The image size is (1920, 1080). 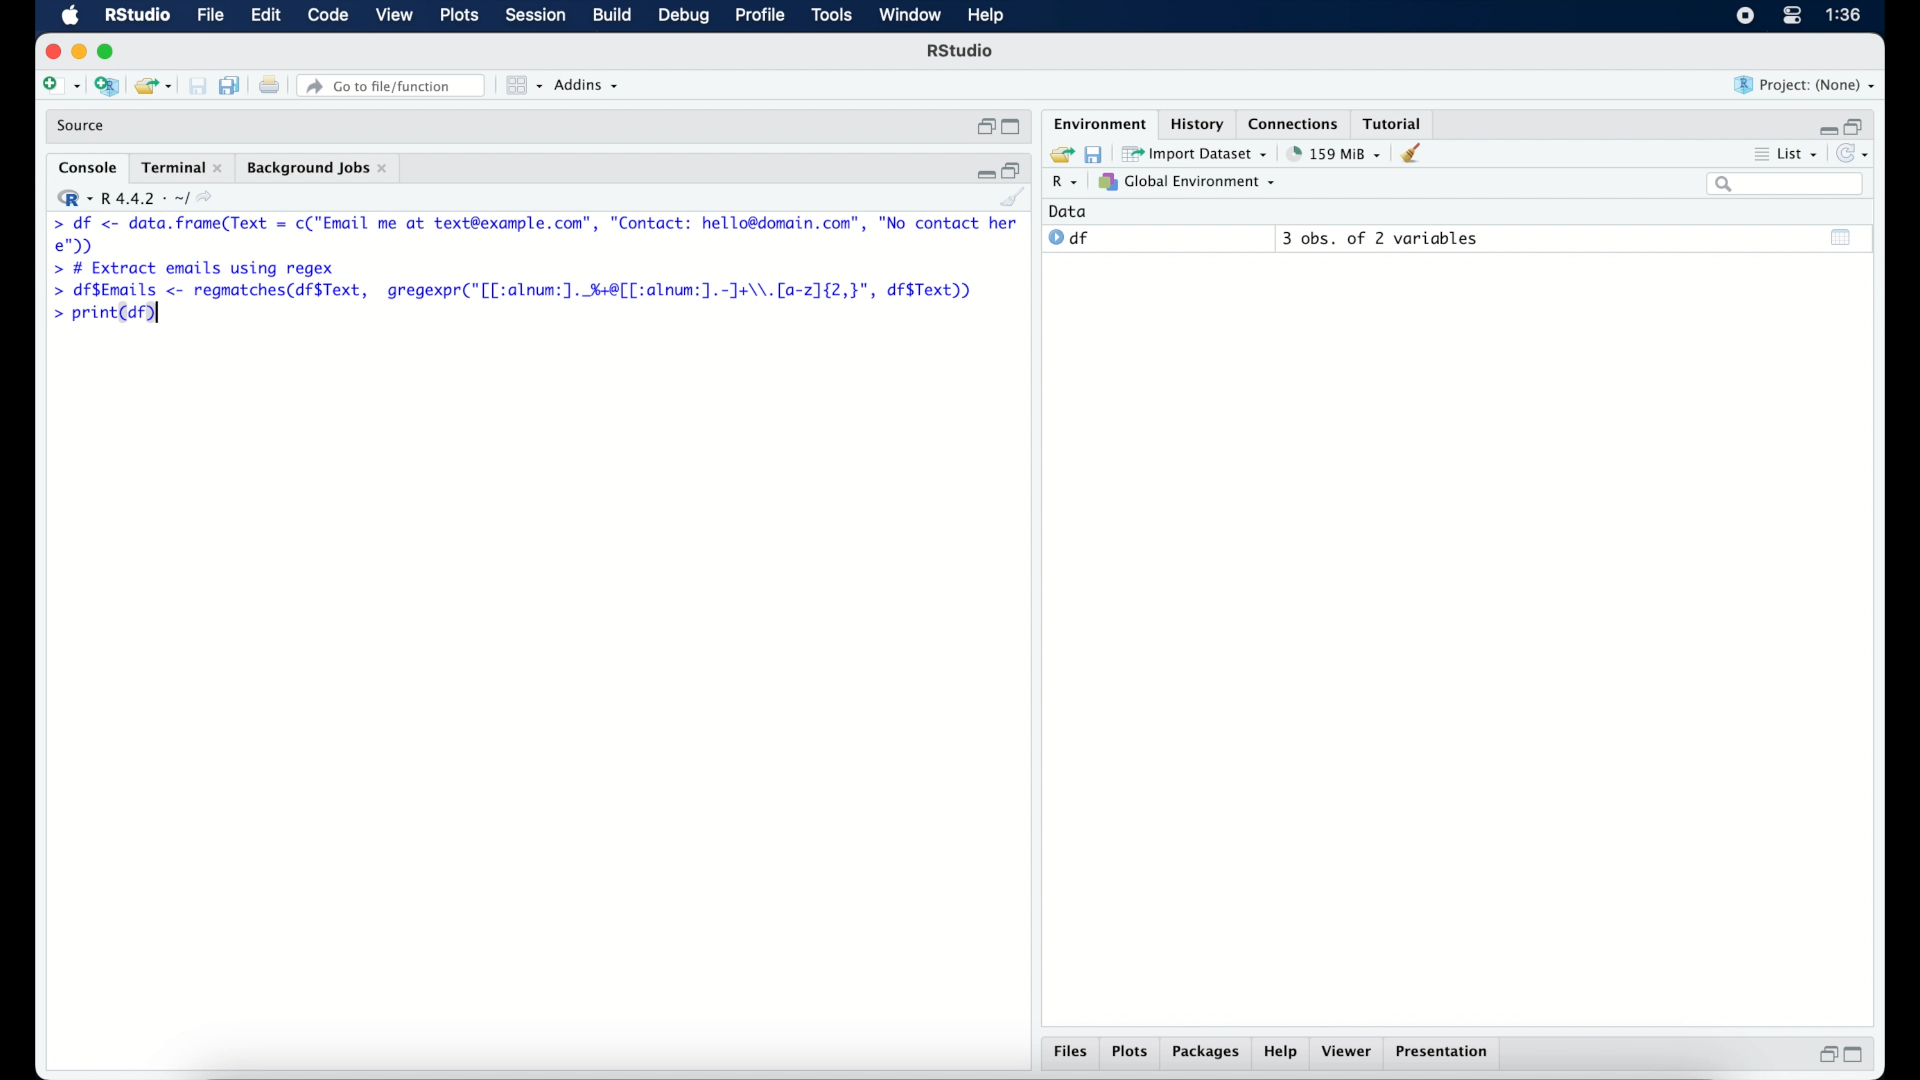 What do you see at coordinates (1098, 123) in the screenshot?
I see `environment` at bounding box center [1098, 123].